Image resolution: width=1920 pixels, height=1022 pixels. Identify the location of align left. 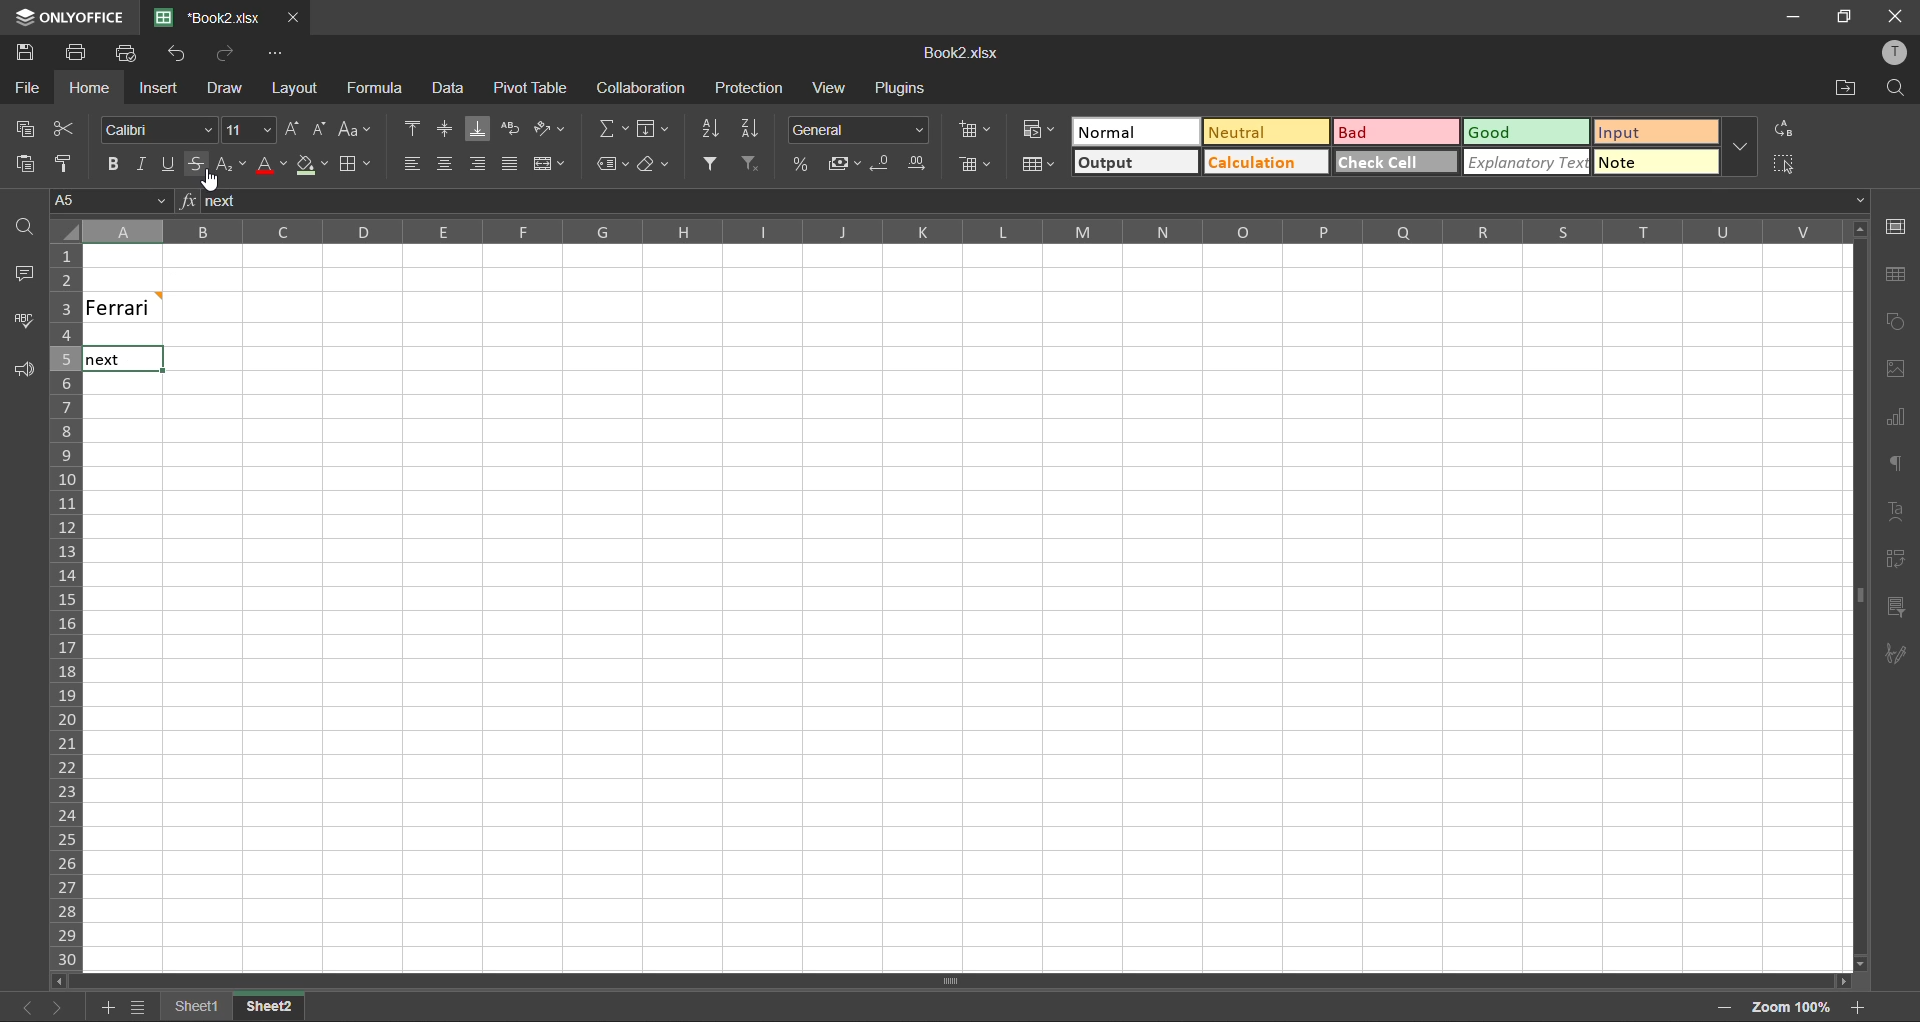
(414, 163).